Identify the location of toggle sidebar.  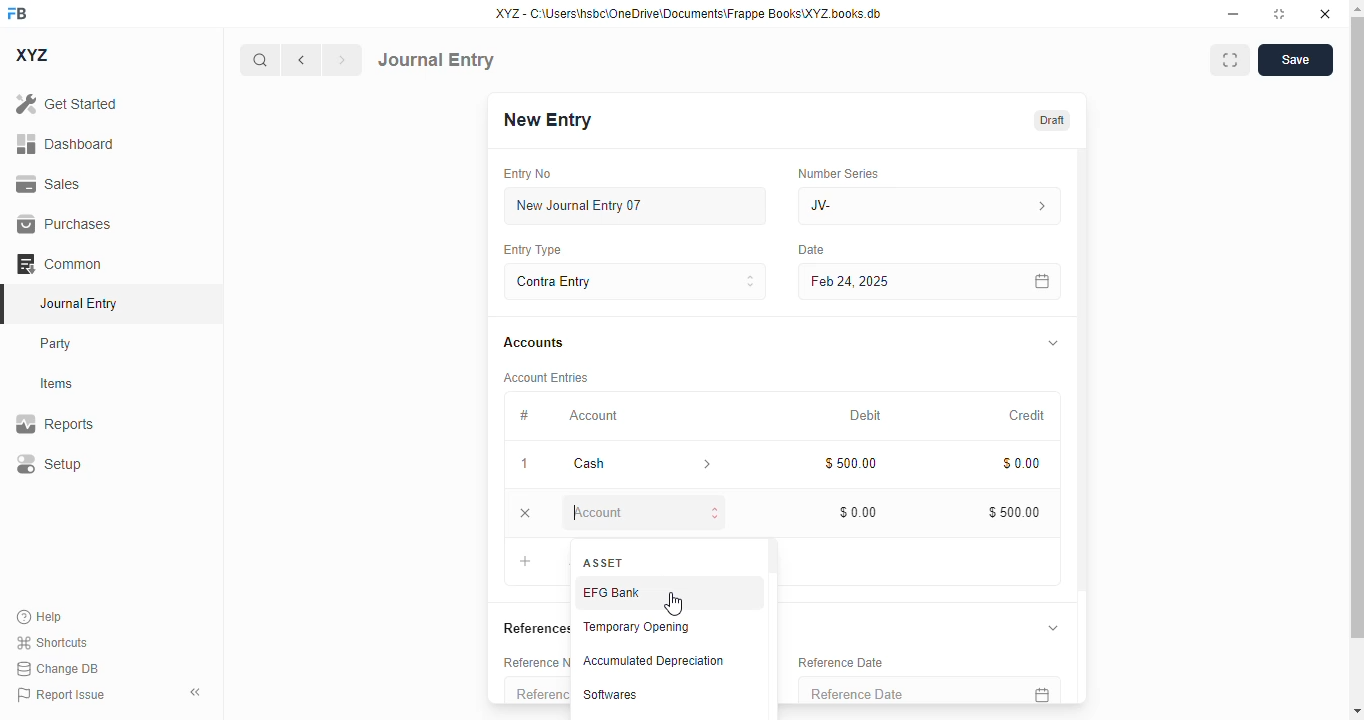
(197, 692).